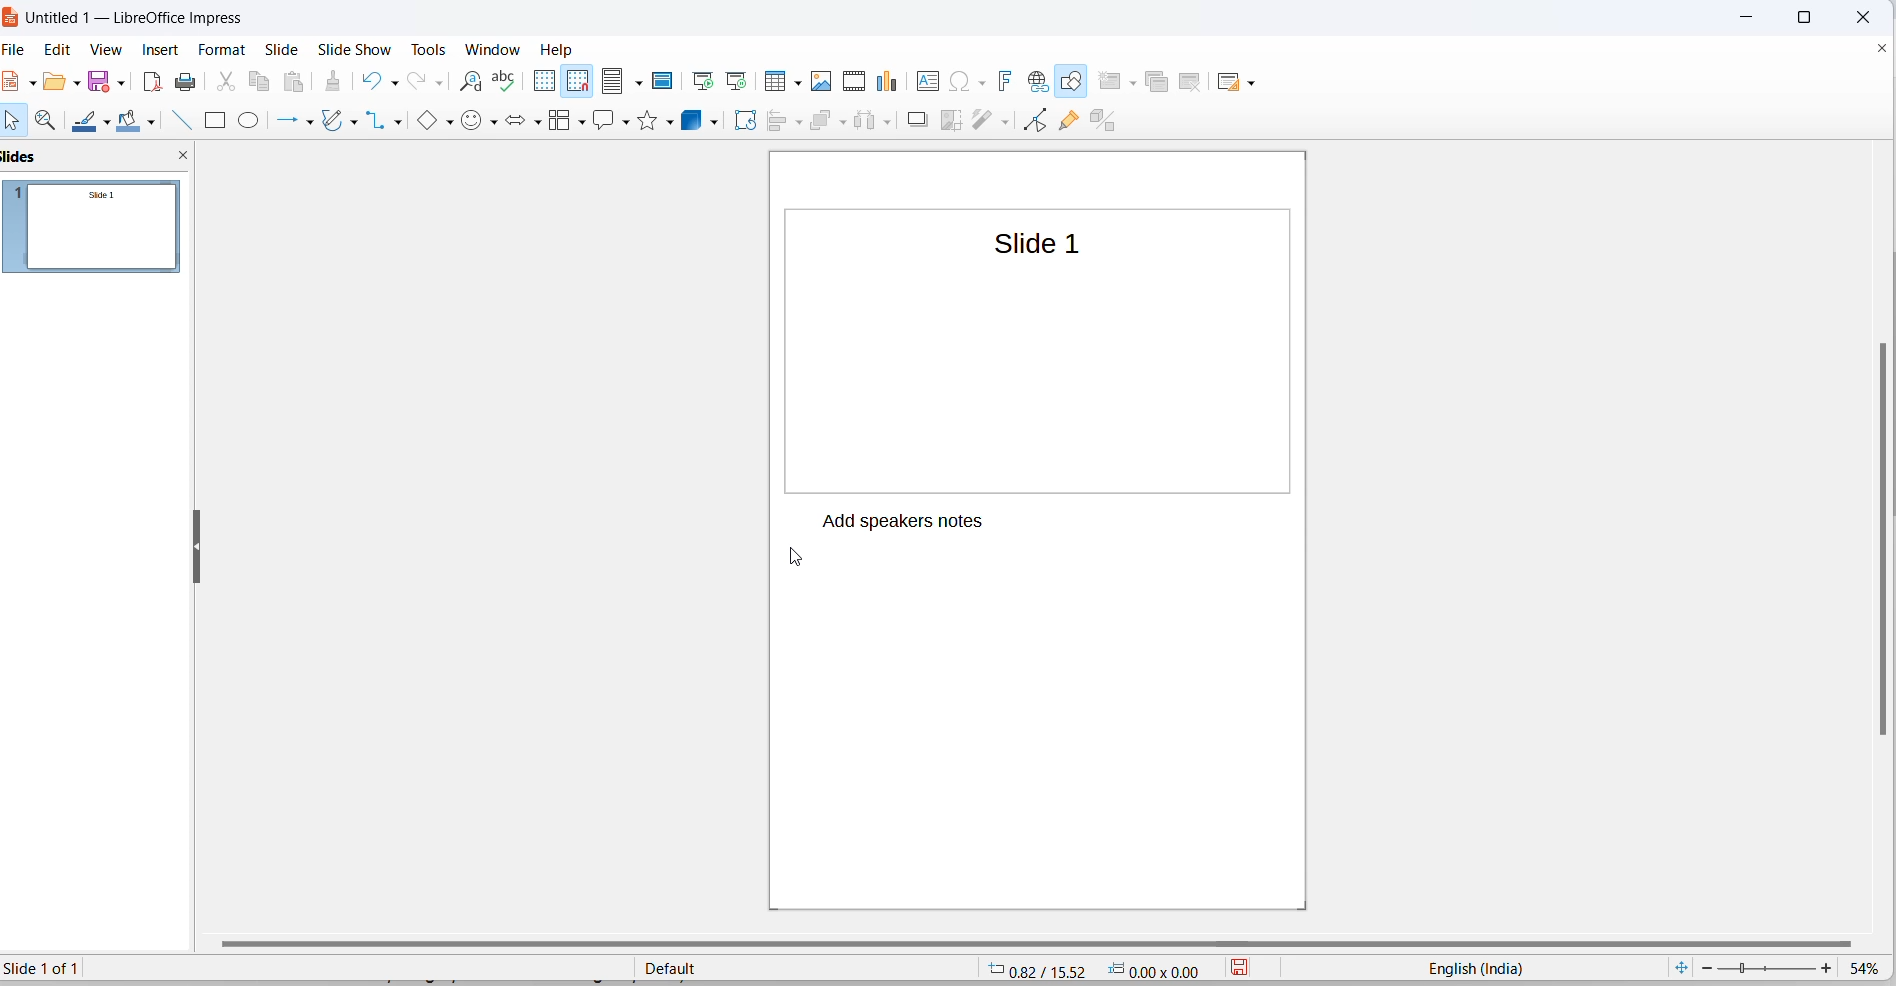 The height and width of the screenshot is (986, 1896). I want to click on flowcharts, so click(558, 124).